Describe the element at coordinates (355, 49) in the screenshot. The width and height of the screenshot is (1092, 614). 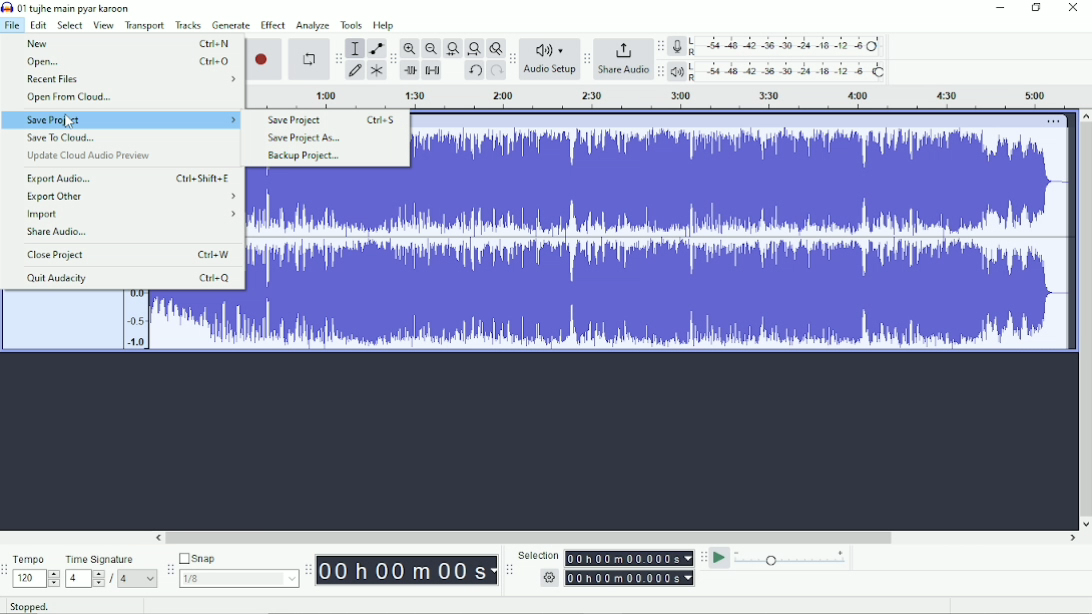
I see `Selection tool` at that location.